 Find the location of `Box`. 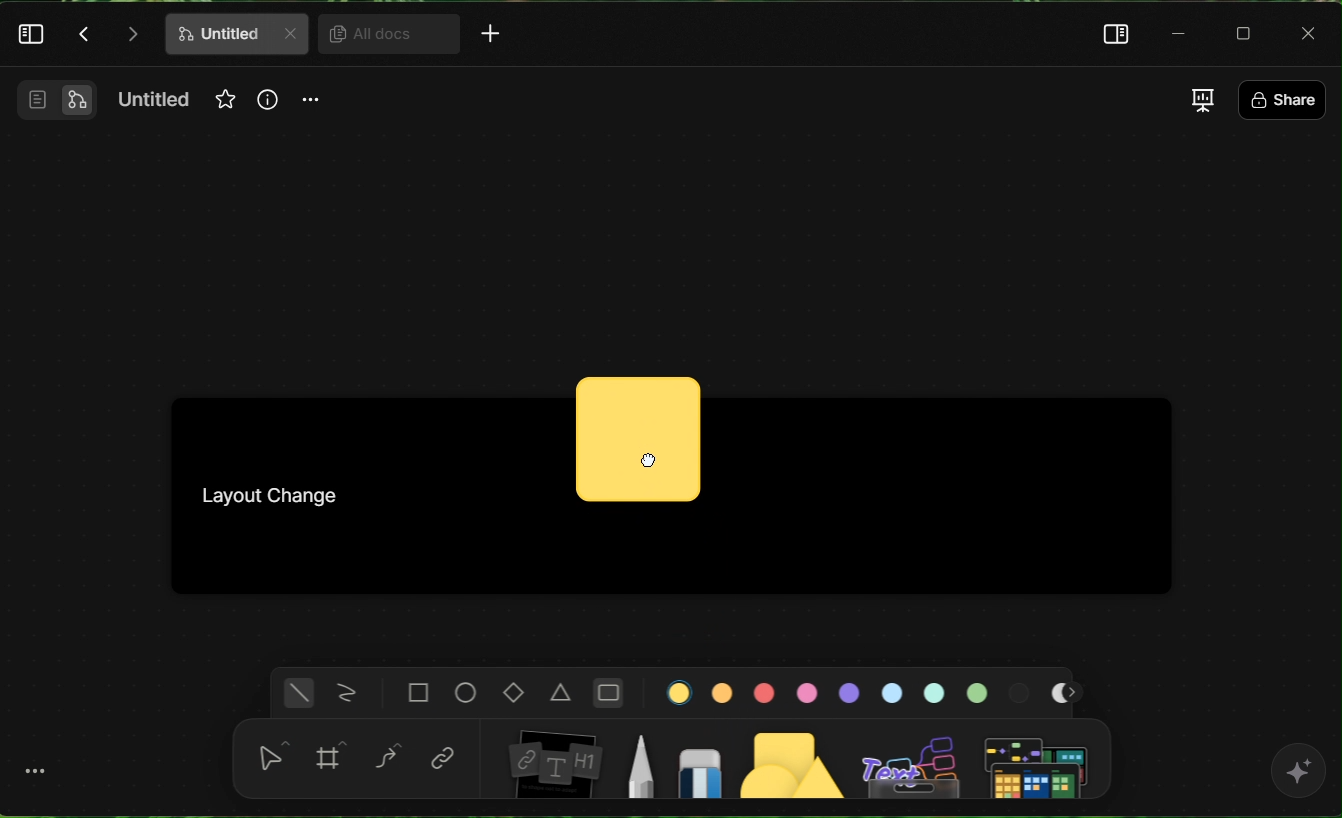

Box is located at coordinates (636, 439).